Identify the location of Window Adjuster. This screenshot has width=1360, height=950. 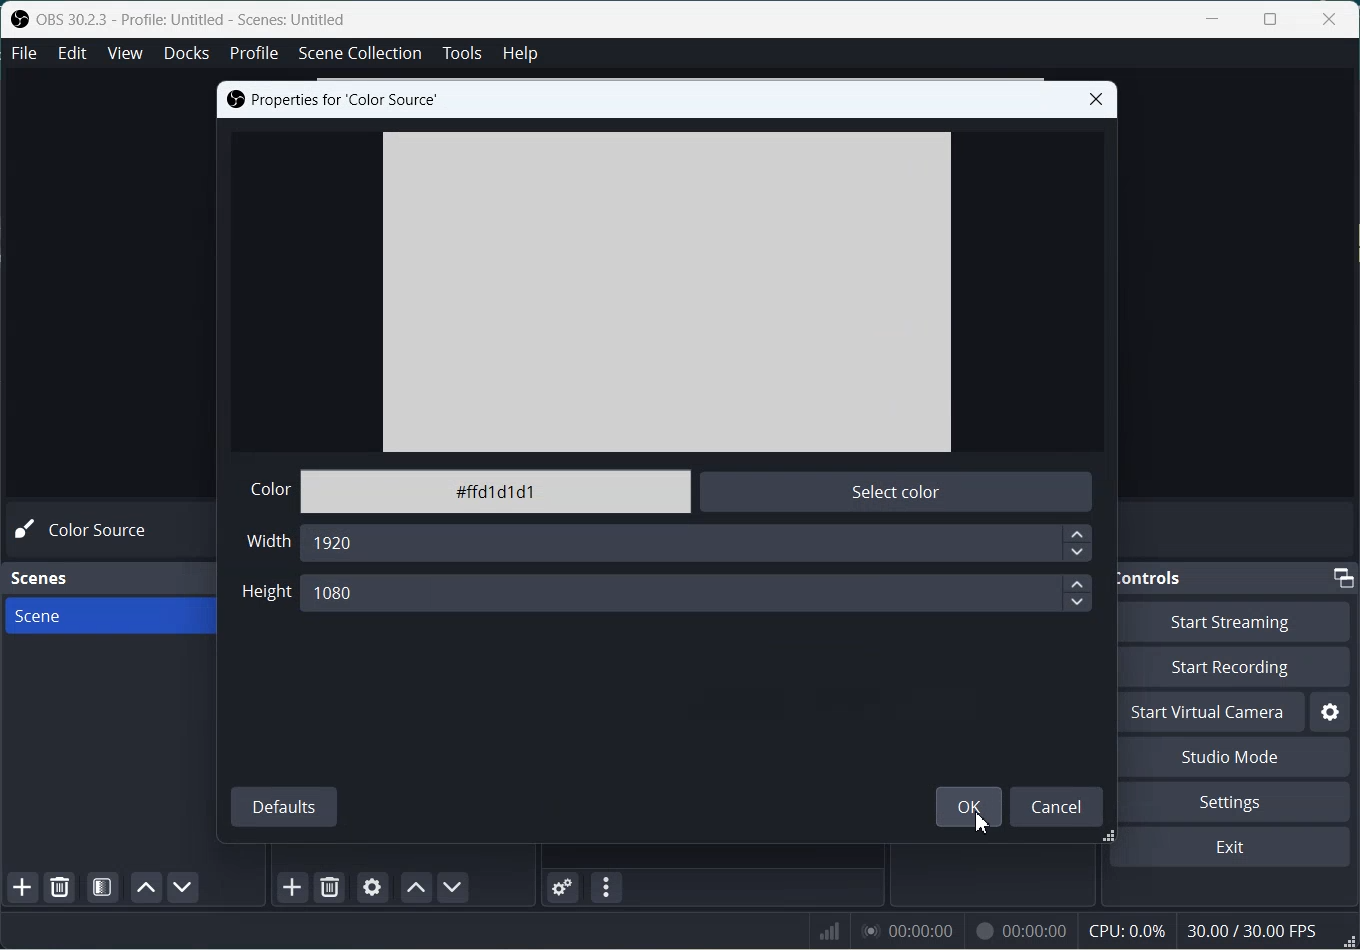
(1112, 838).